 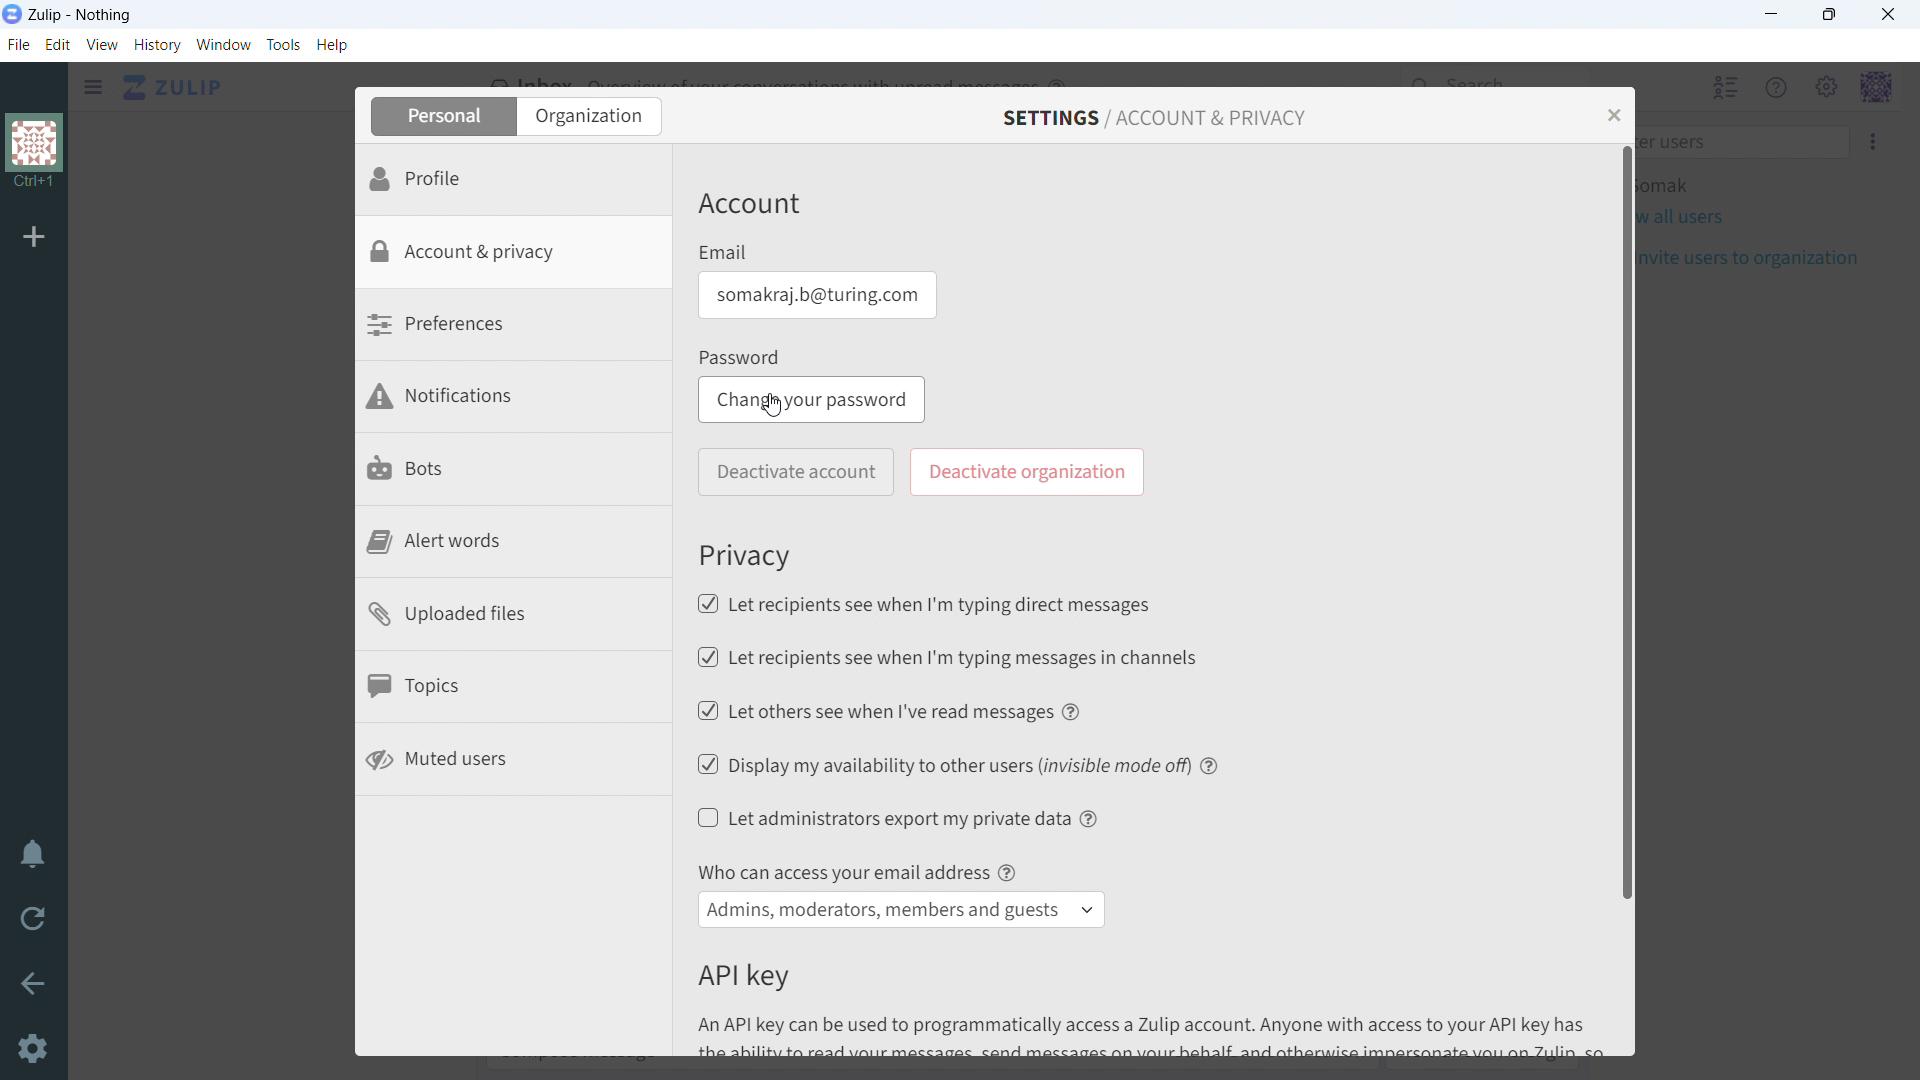 I want to click on muted users, so click(x=514, y=761).